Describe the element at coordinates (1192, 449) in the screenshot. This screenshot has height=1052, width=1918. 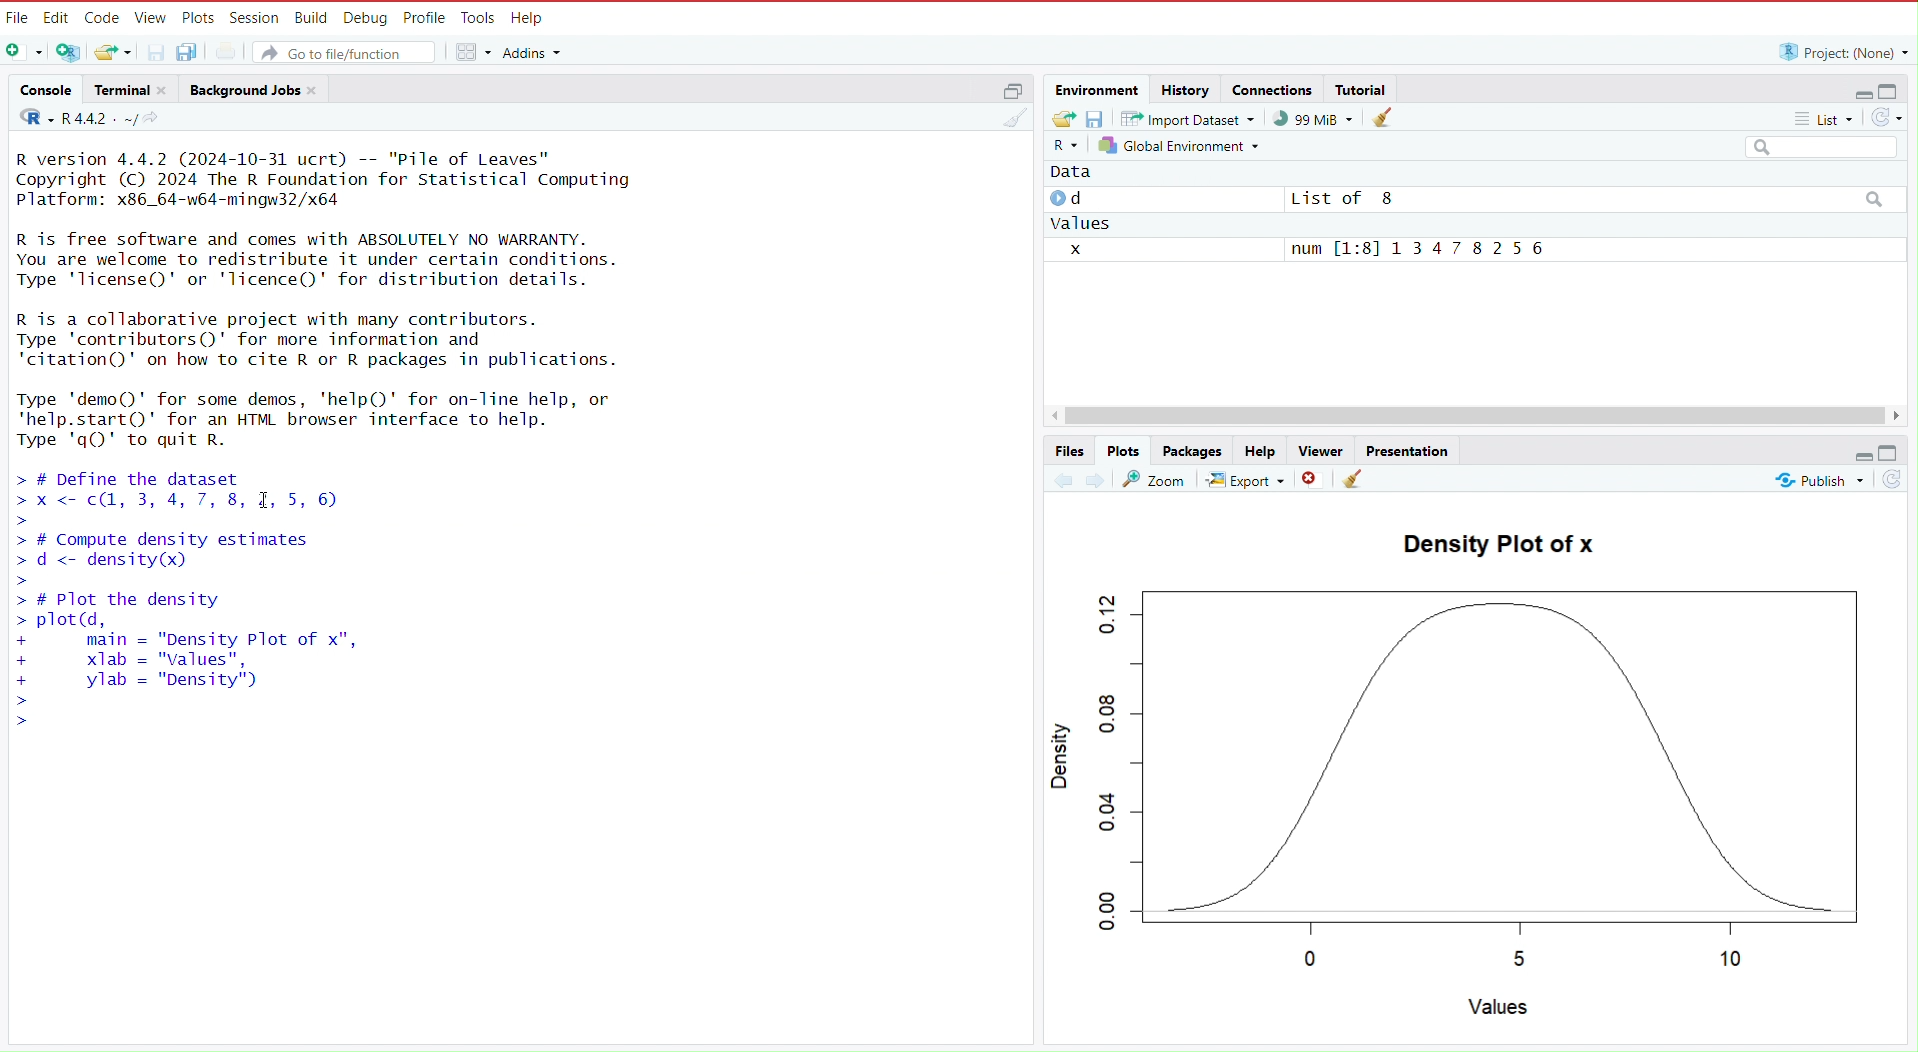
I see `packages` at that location.